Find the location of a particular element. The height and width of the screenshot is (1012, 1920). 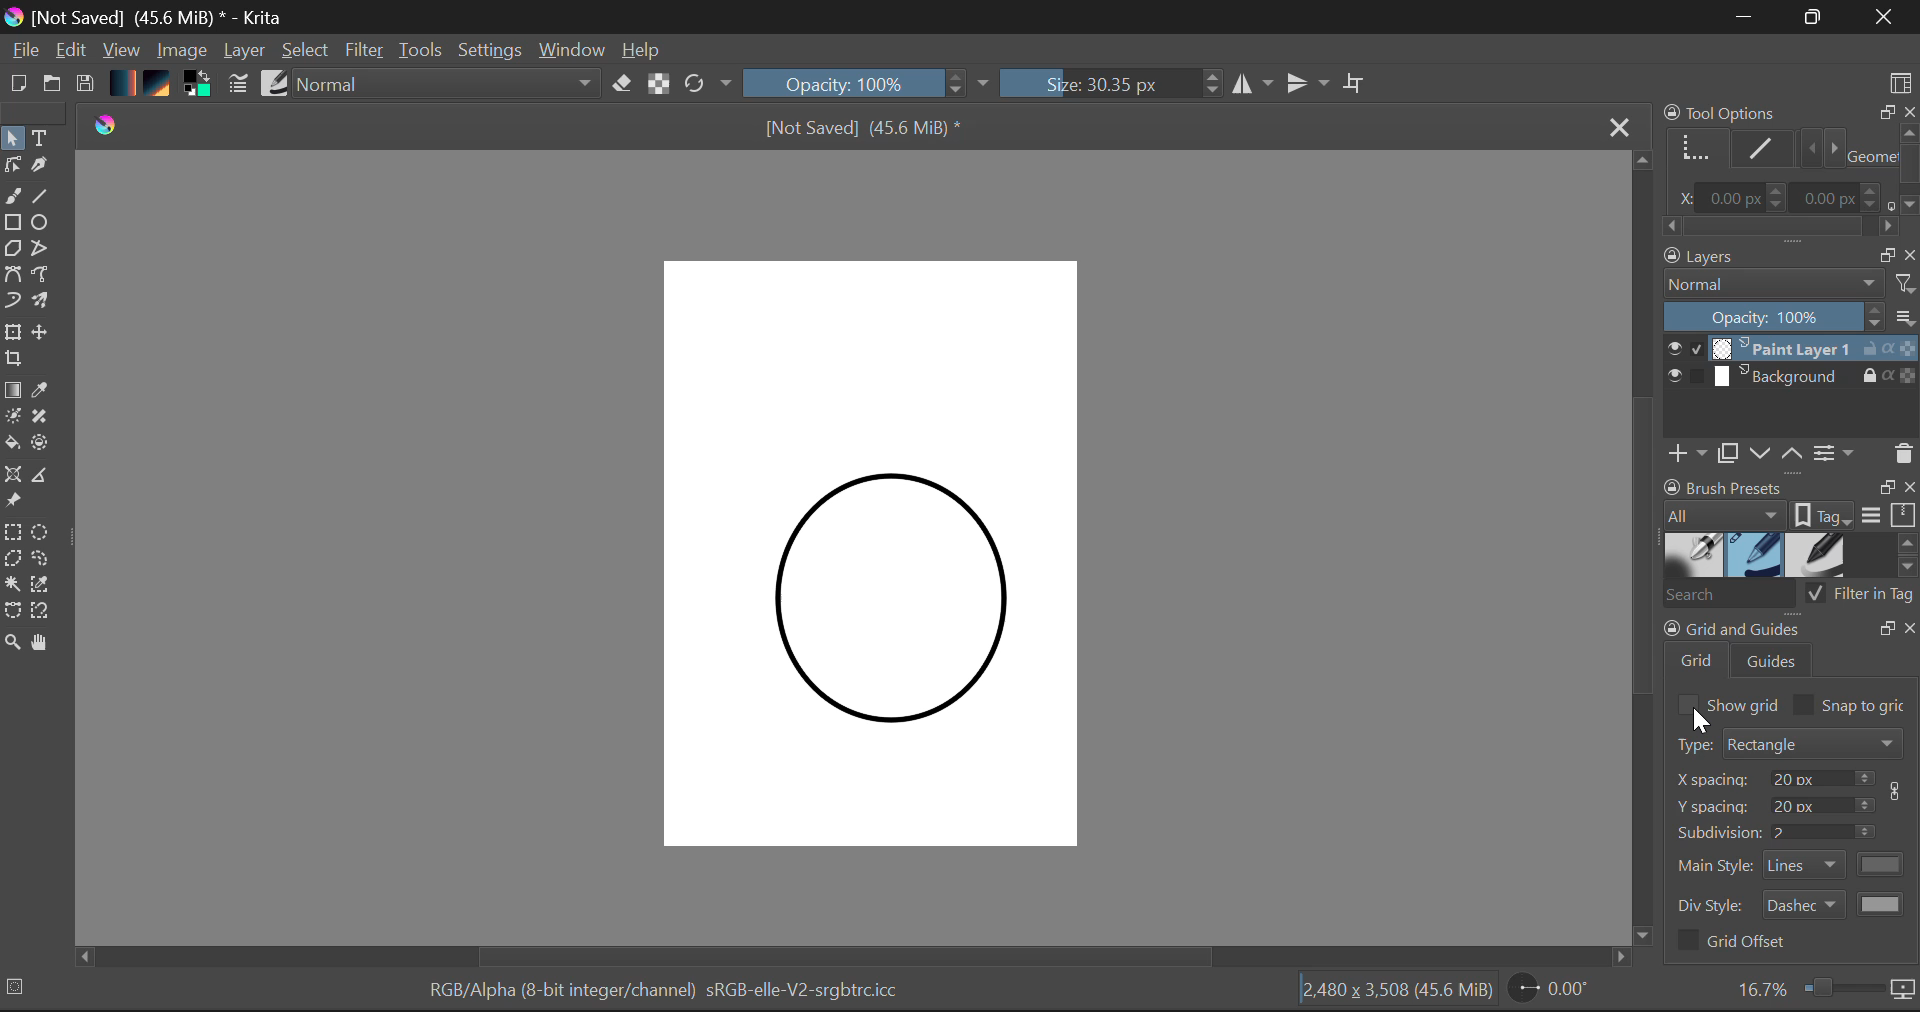

Eraser is located at coordinates (623, 85).